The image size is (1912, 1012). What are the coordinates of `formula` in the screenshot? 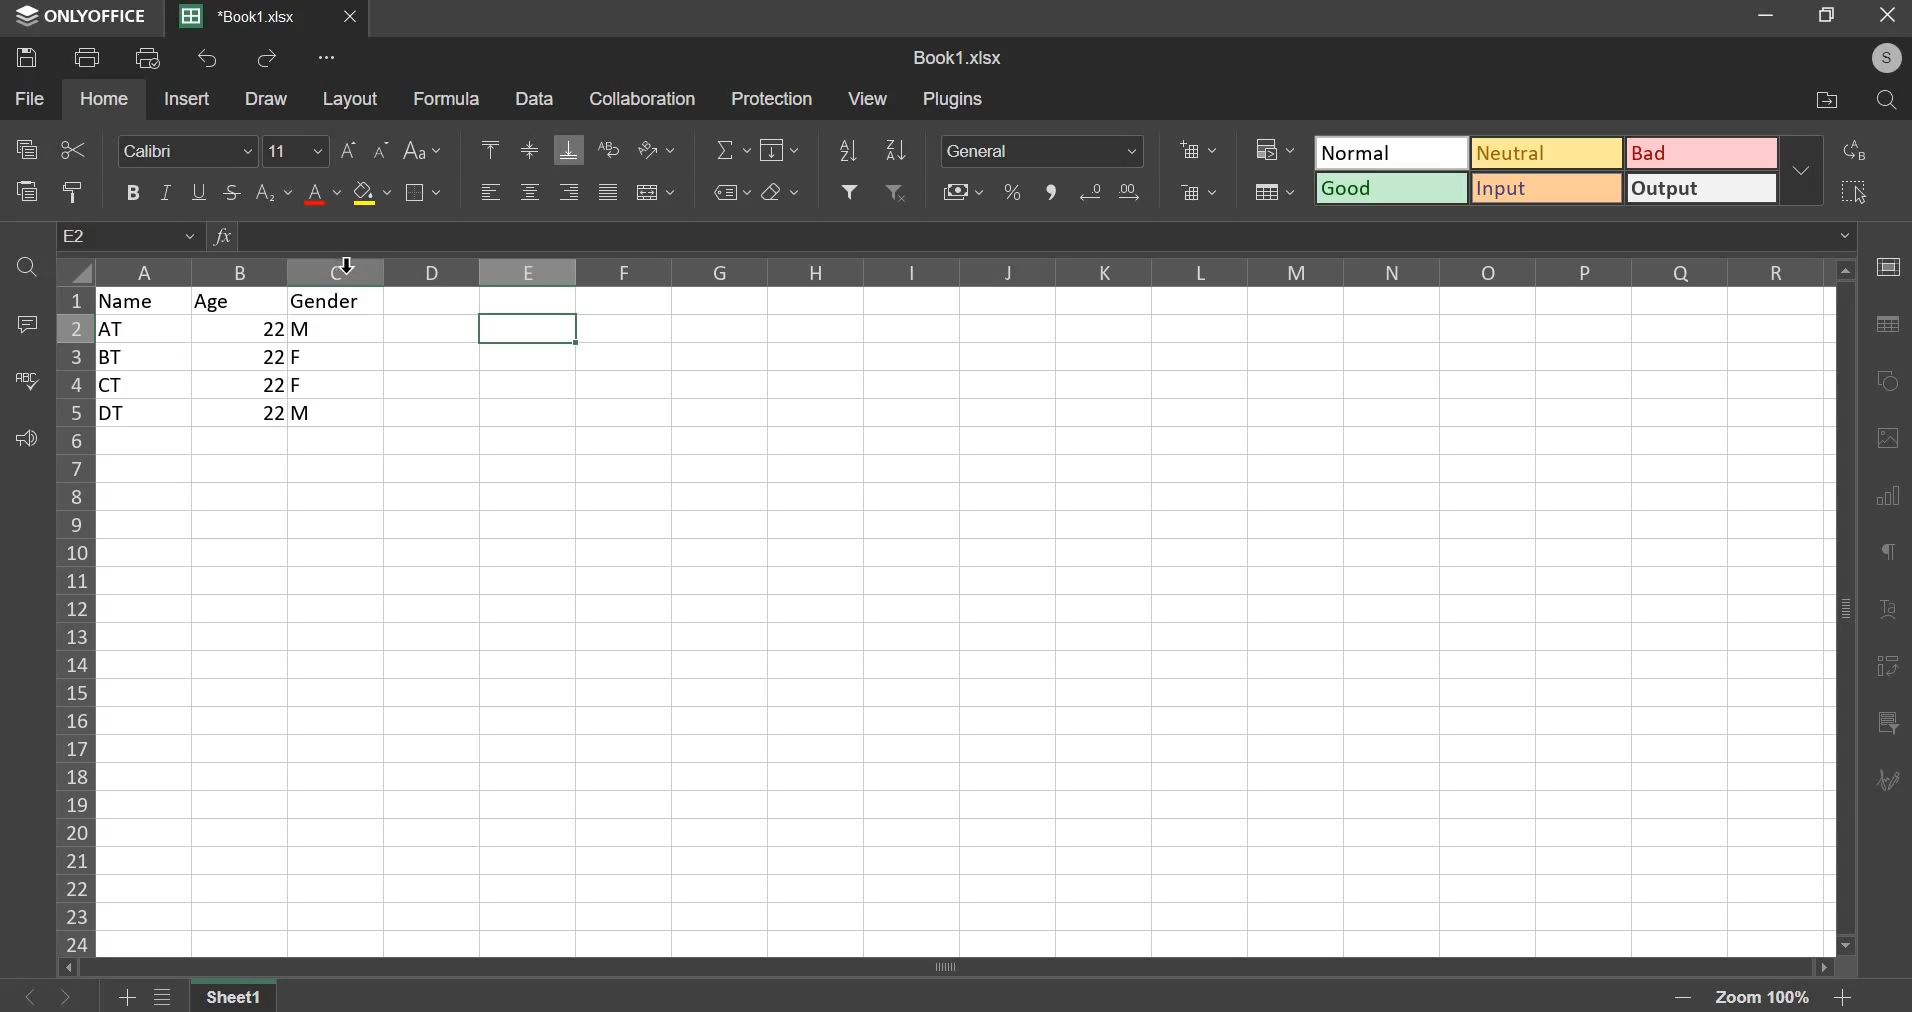 It's located at (445, 98).